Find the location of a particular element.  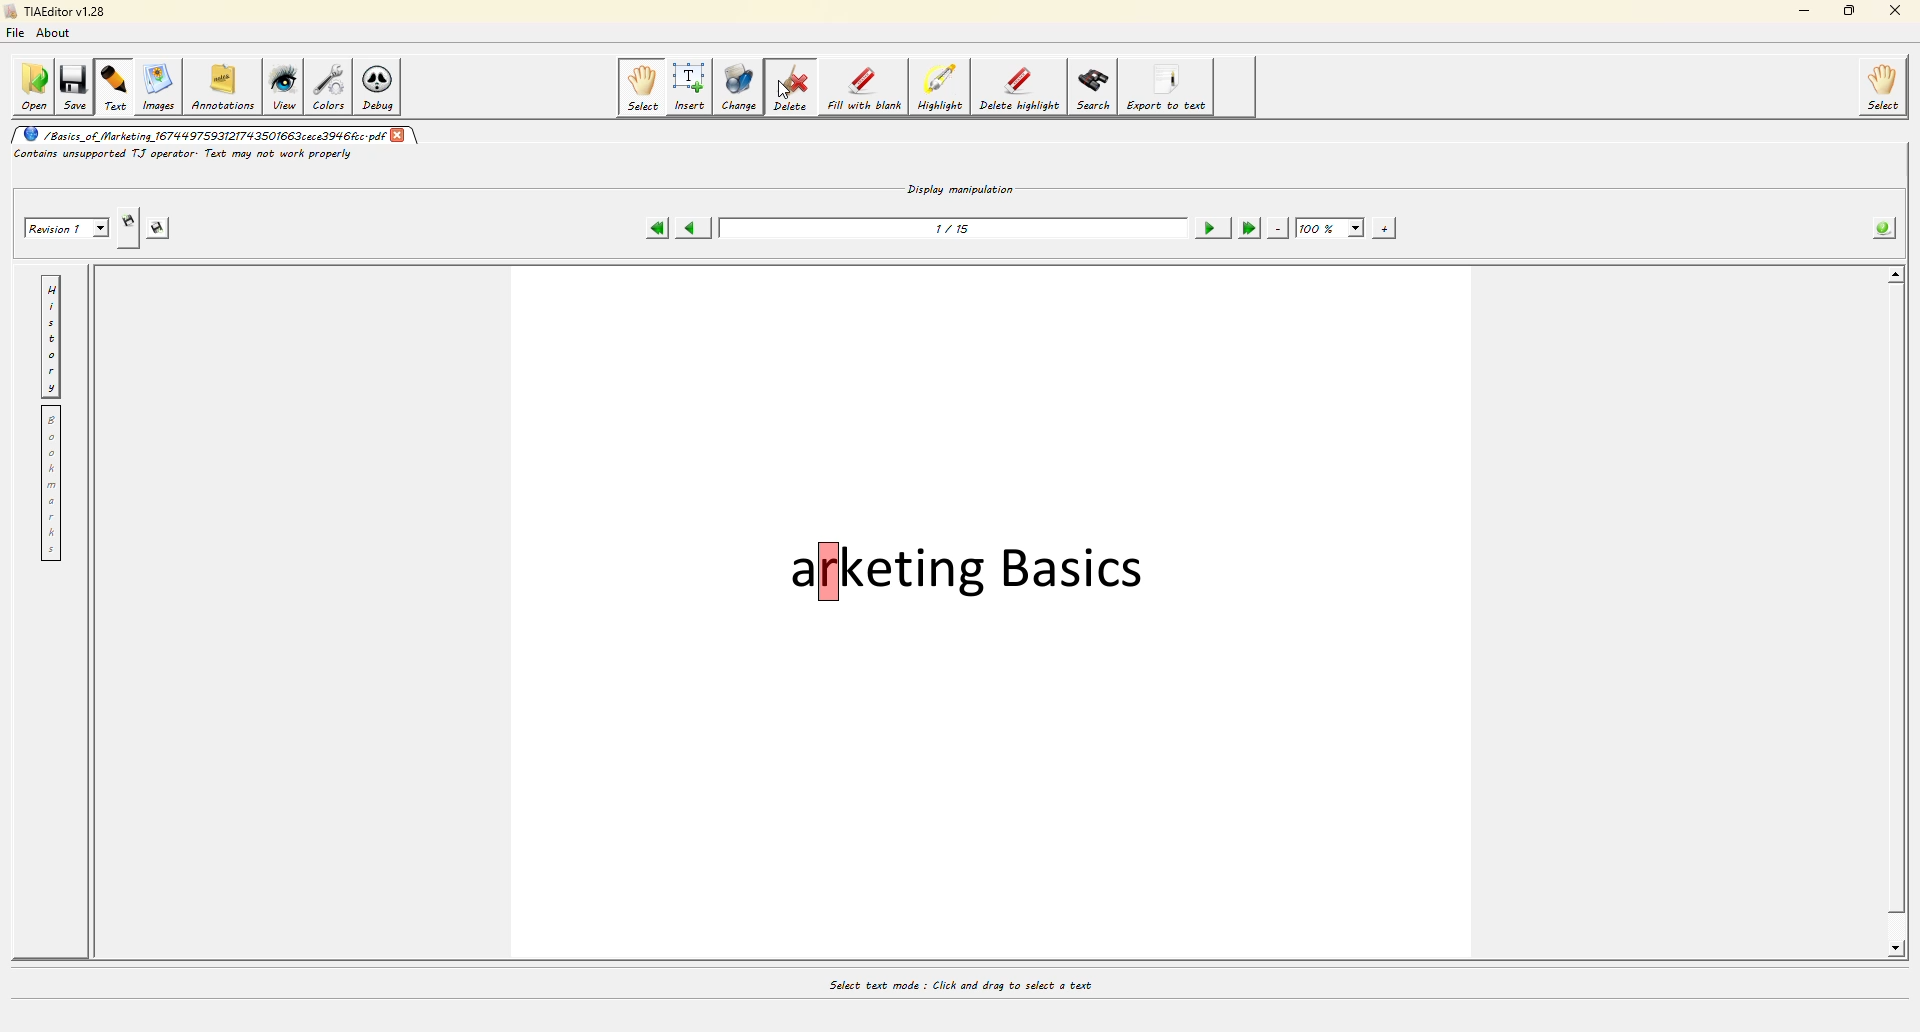

display manipulation is located at coordinates (961, 184).